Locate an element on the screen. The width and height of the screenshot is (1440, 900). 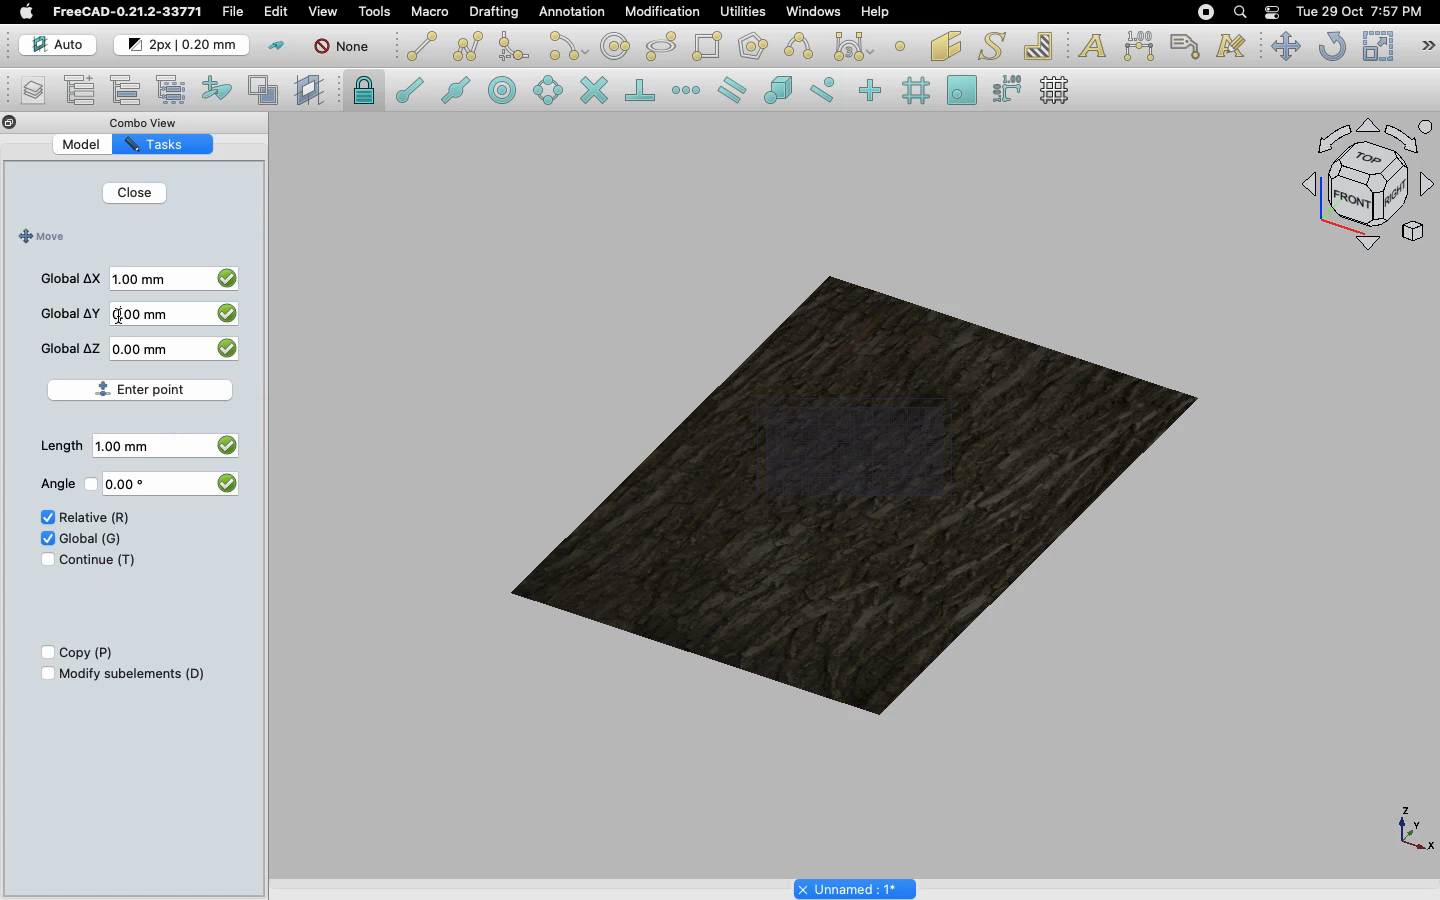
Modify subelements is located at coordinates (133, 673).